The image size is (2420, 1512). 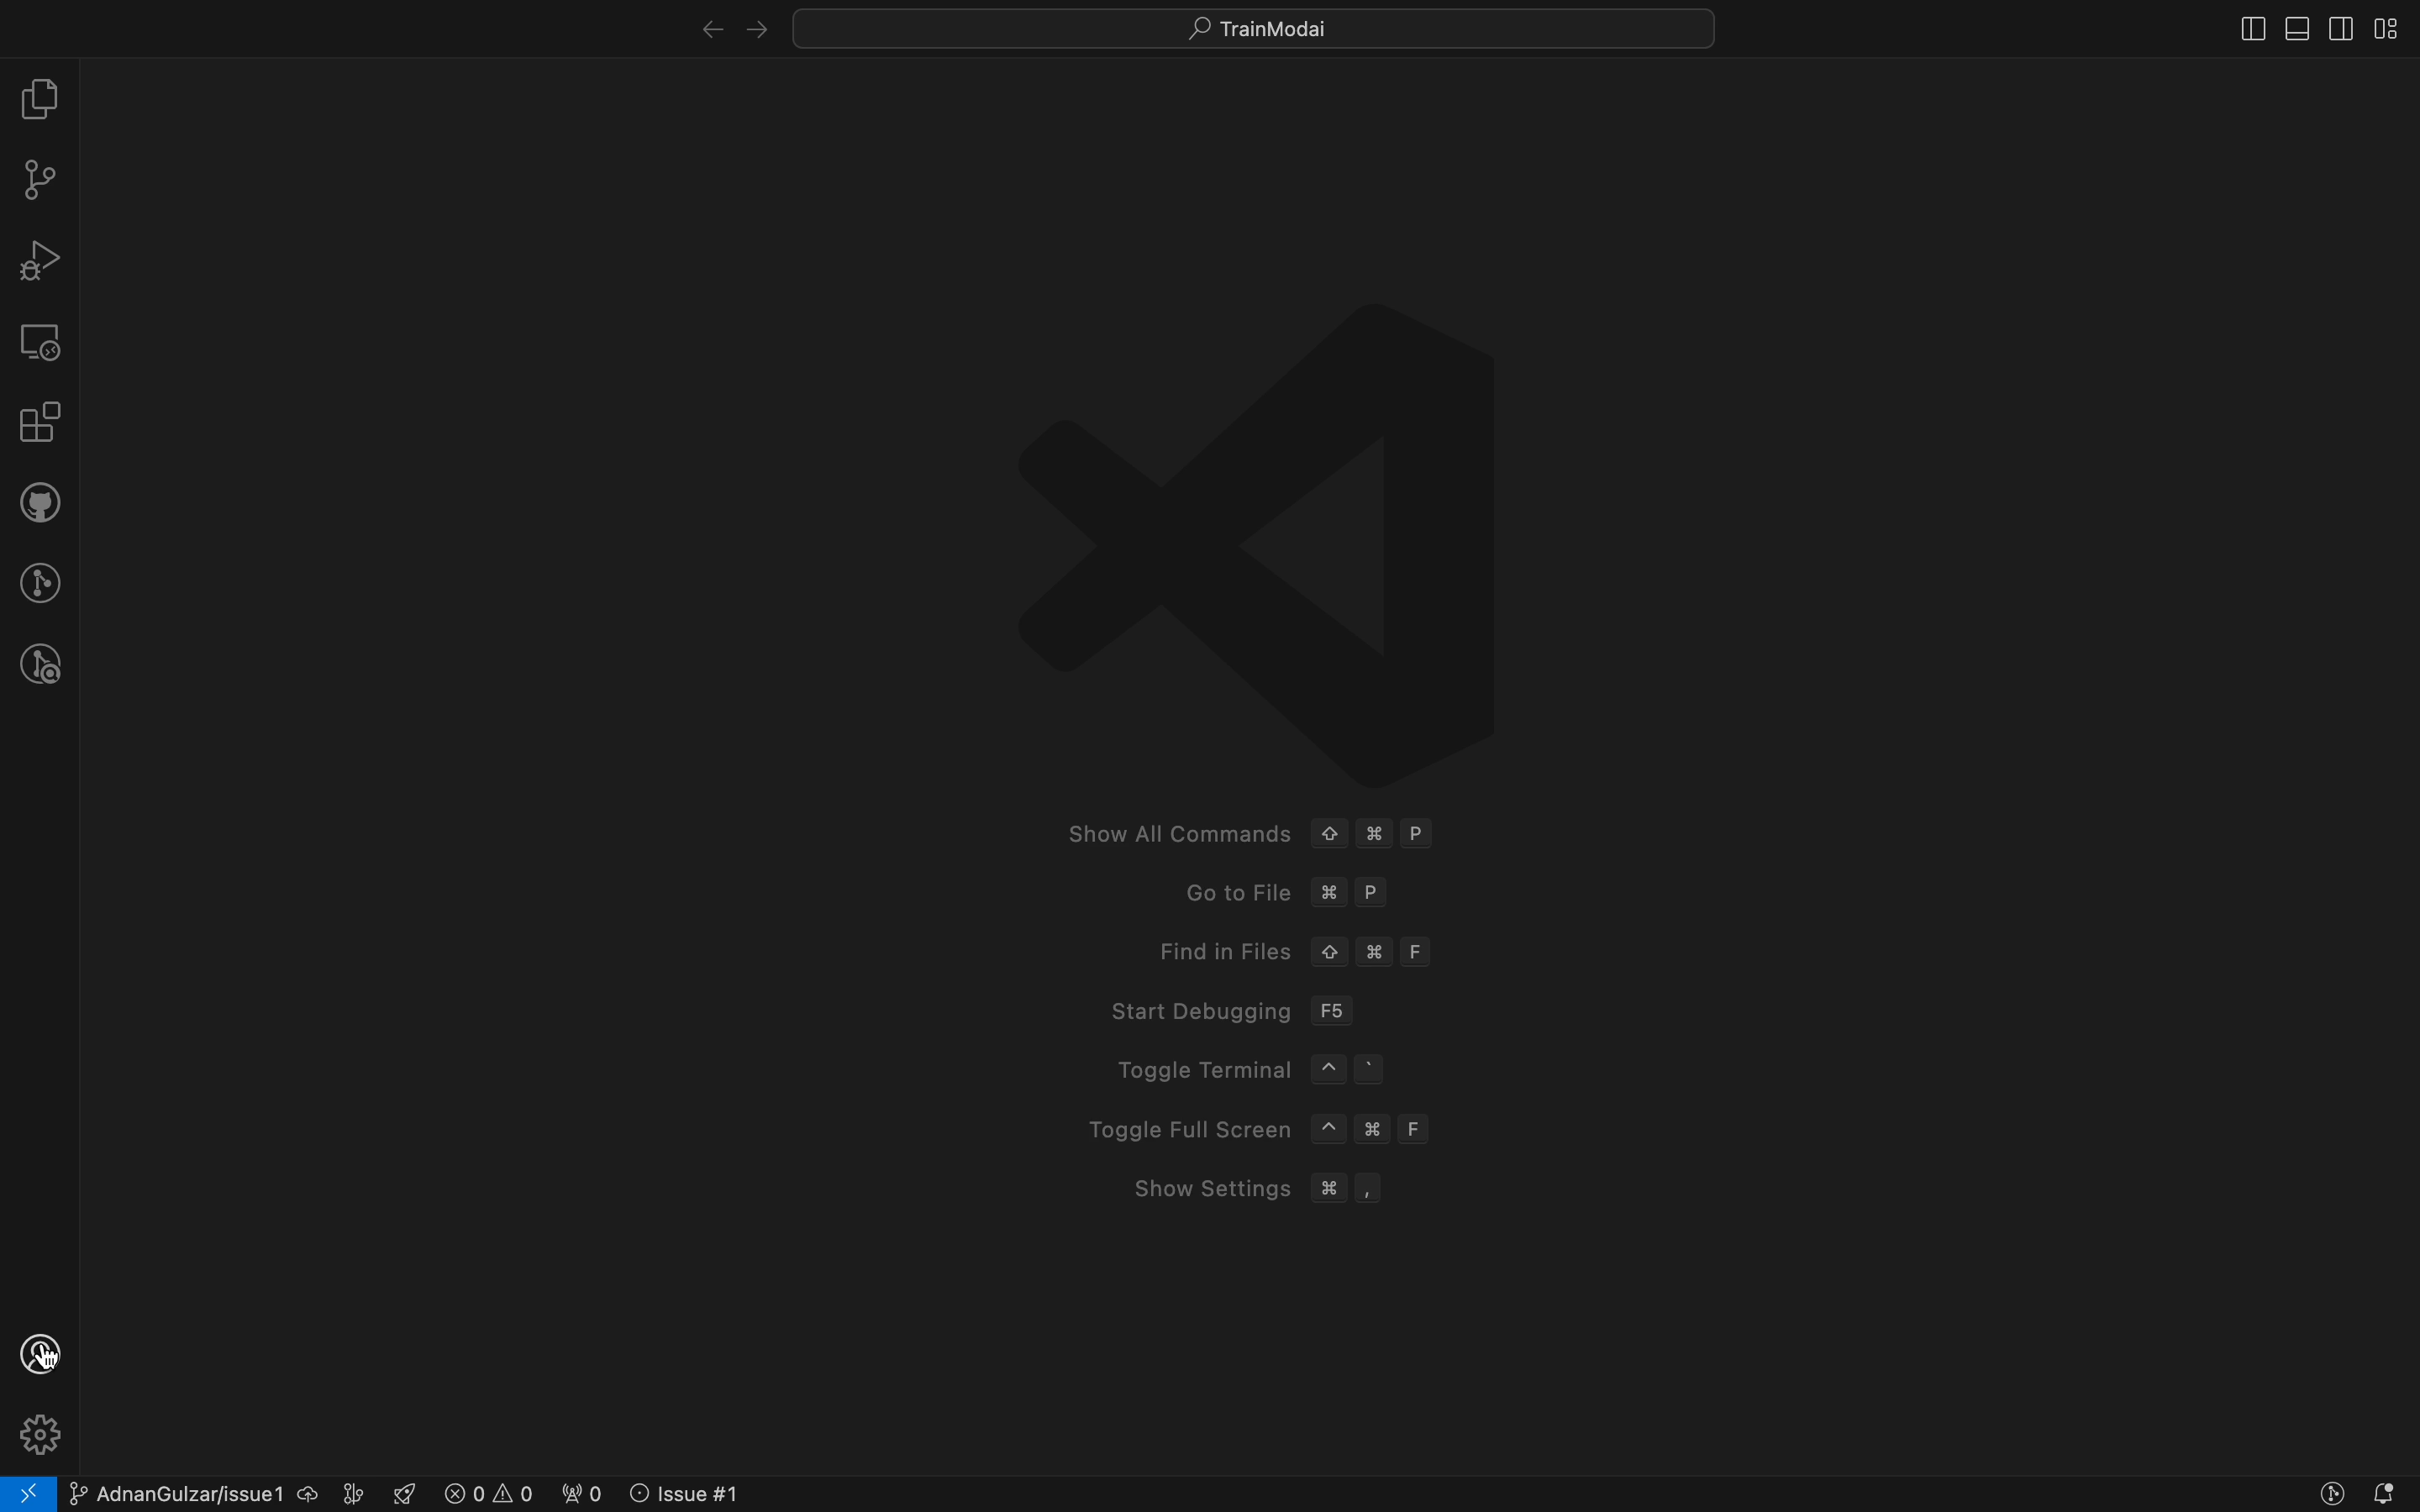 I want to click on debugger, so click(x=40, y=259).